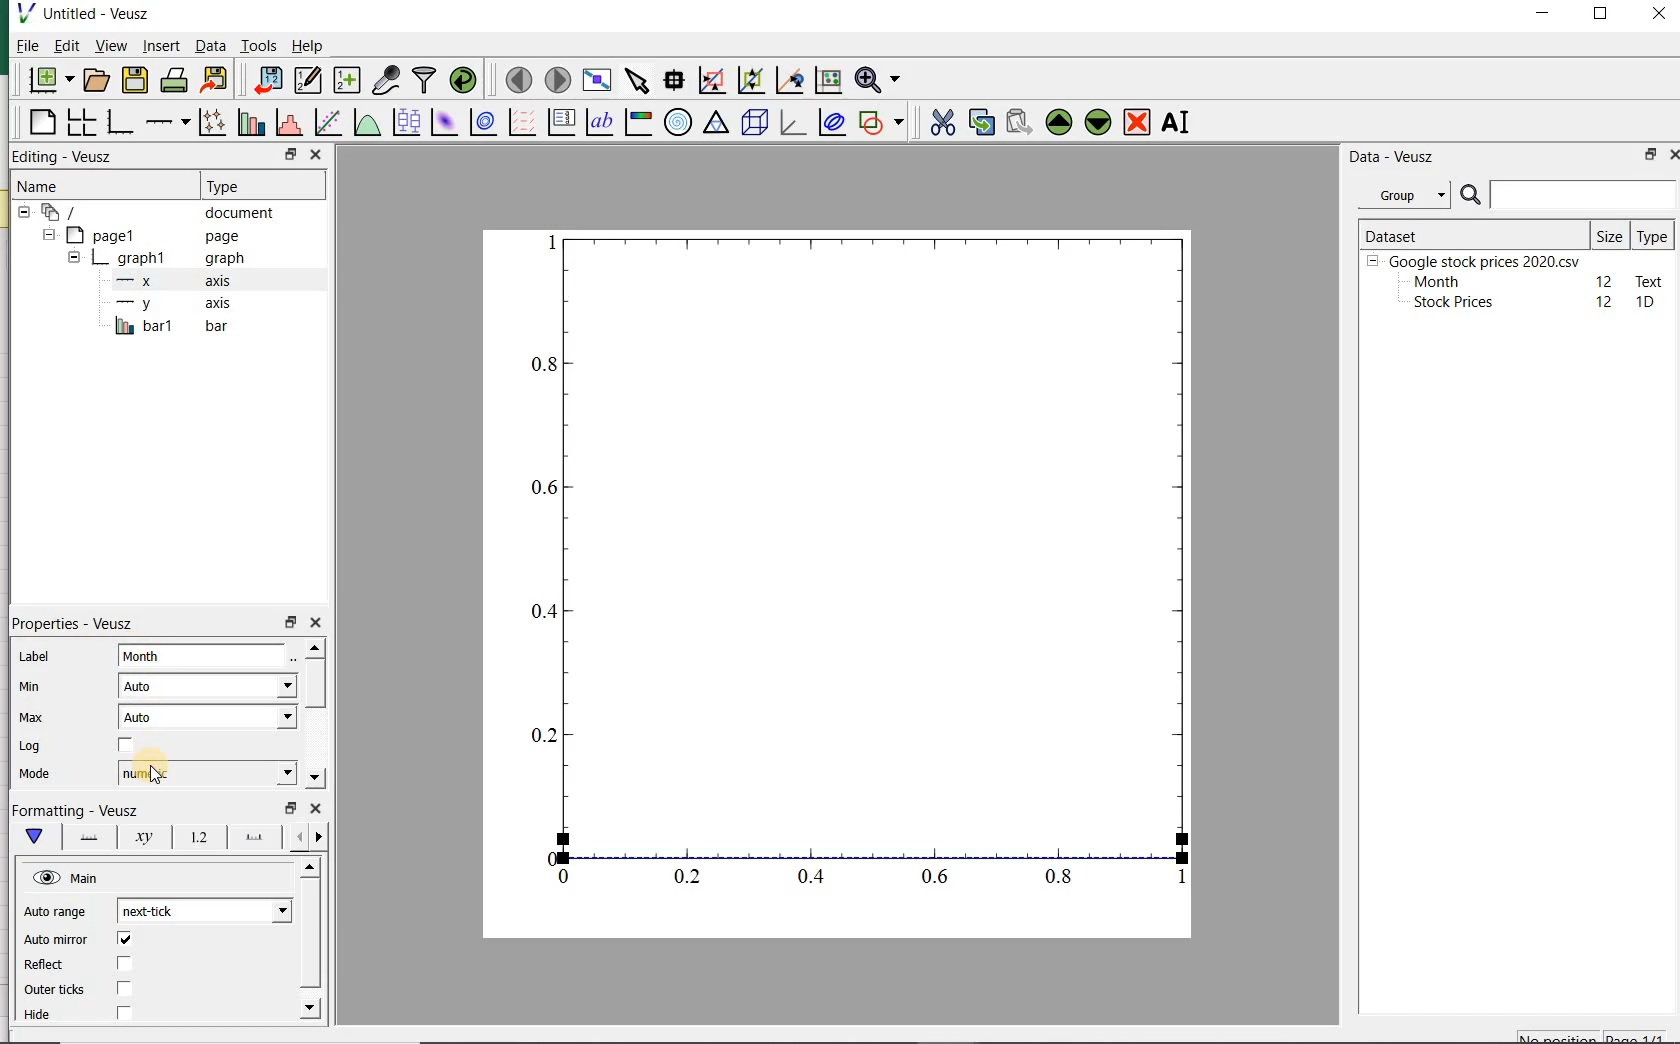  Describe the element at coordinates (308, 942) in the screenshot. I see `scrollbar` at that location.